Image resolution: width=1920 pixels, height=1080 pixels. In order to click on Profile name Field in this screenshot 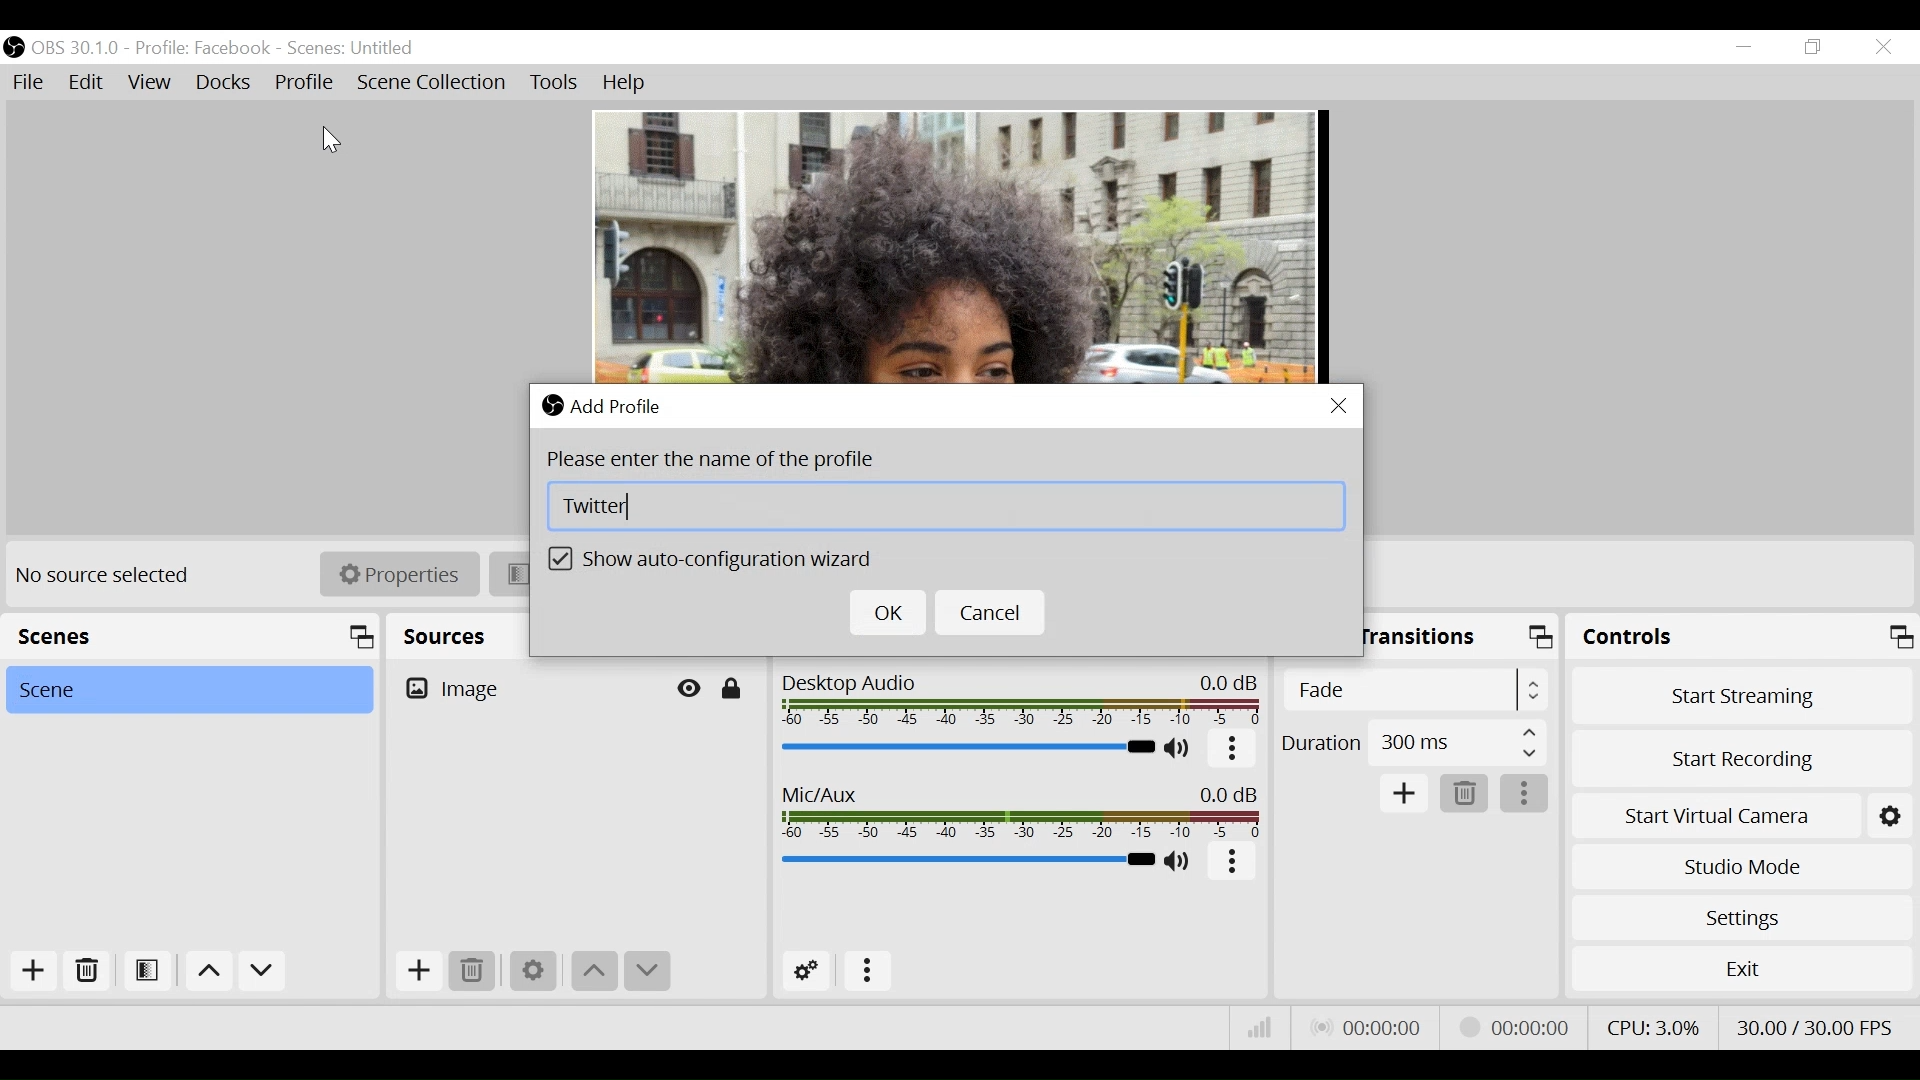, I will do `click(947, 506)`.